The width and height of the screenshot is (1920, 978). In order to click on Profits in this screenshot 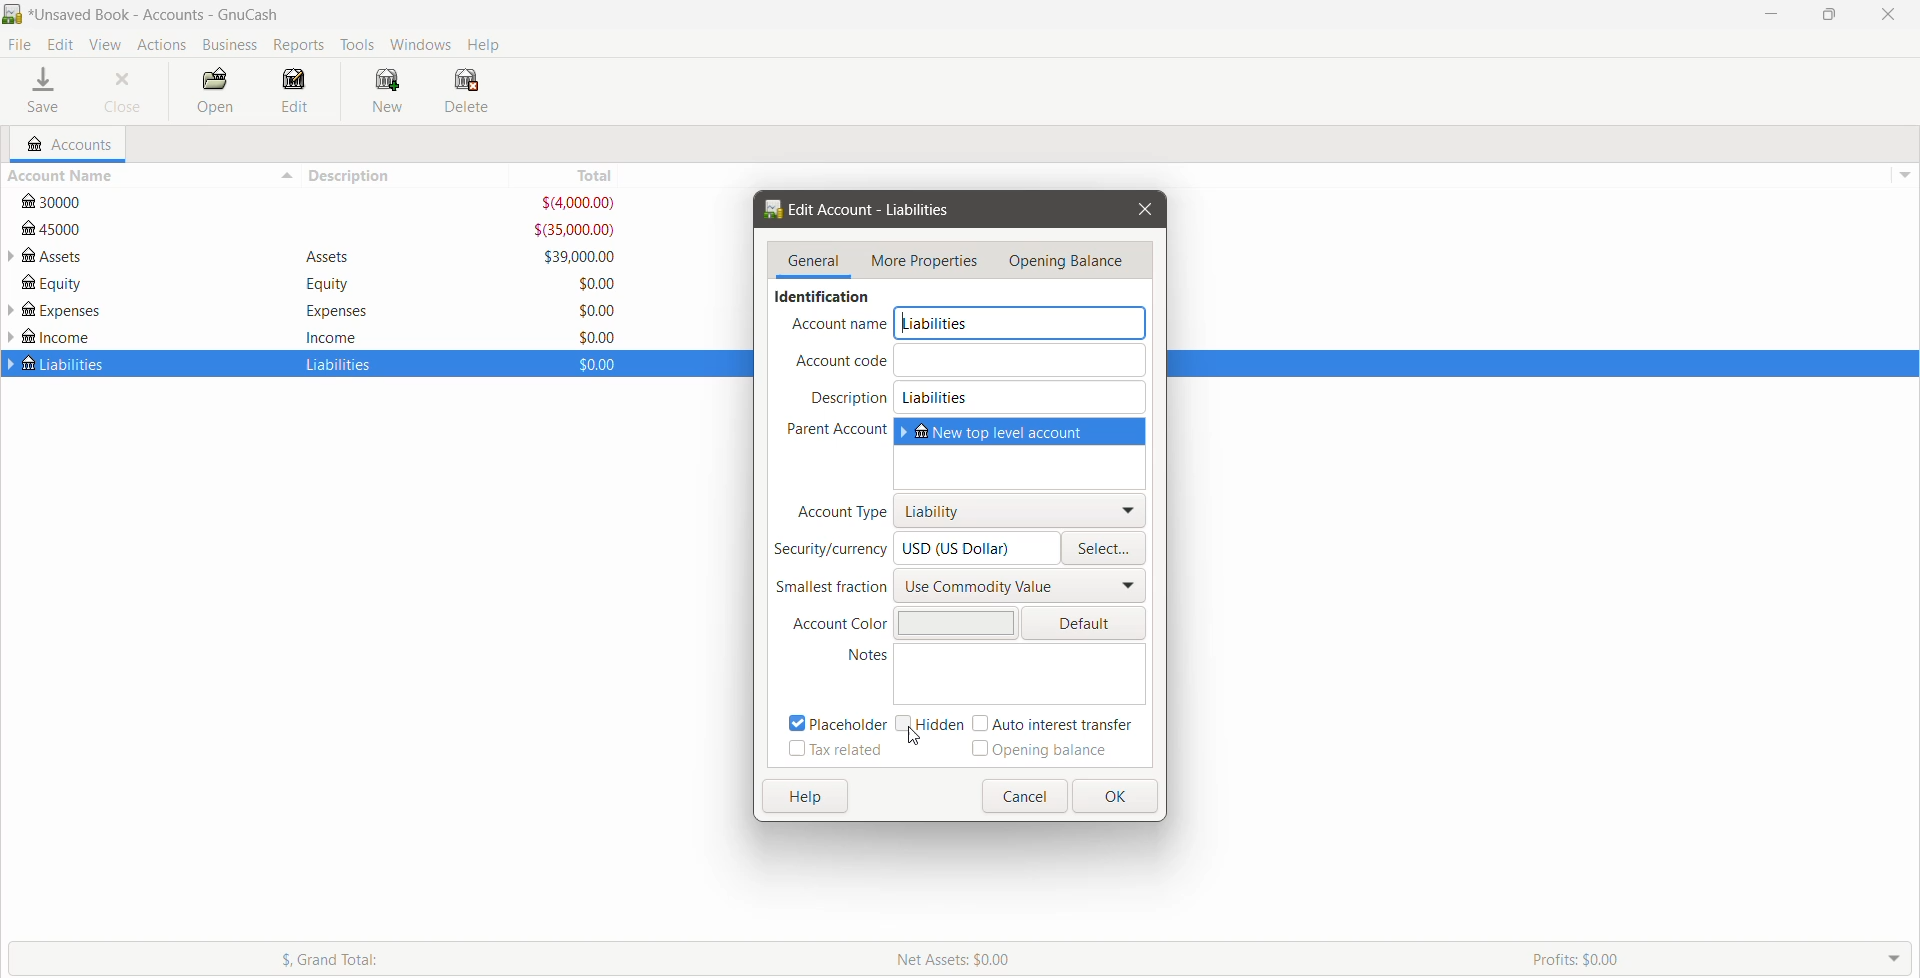, I will do `click(1721, 958)`.